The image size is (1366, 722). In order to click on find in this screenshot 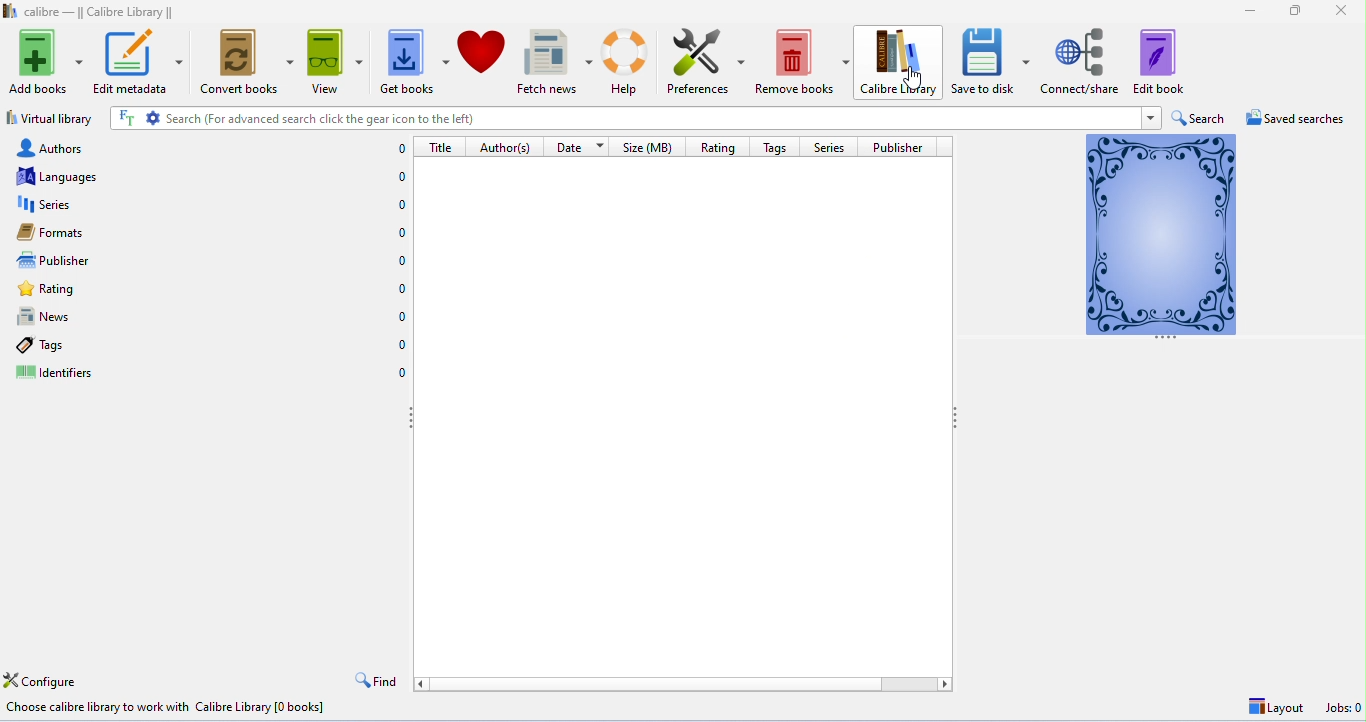, I will do `click(377, 681)`.